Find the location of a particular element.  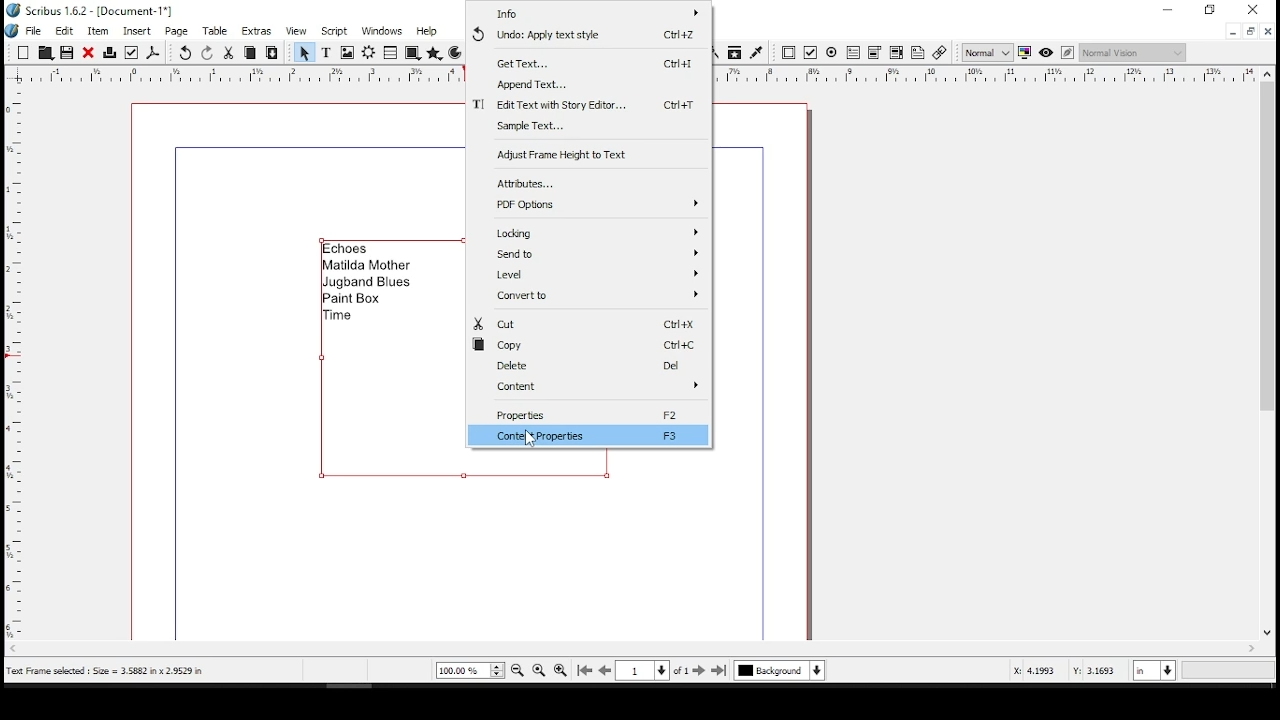

extras is located at coordinates (258, 32).